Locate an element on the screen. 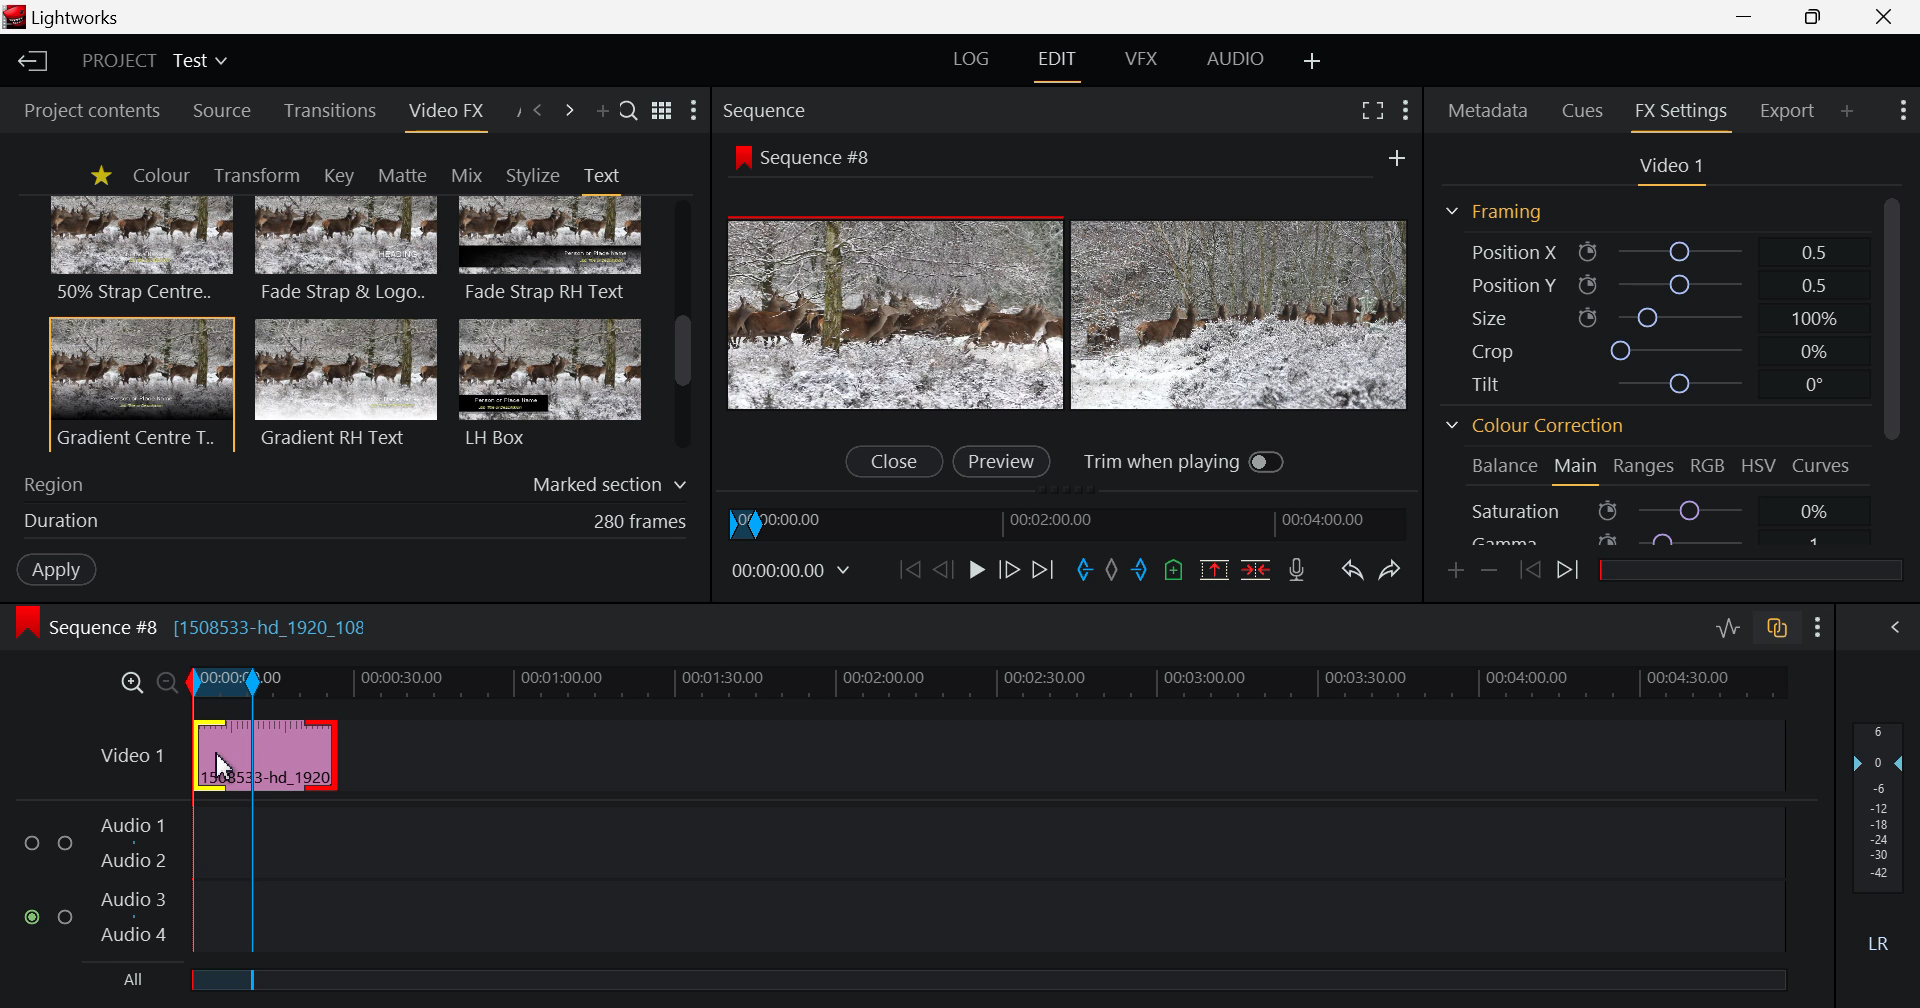  Position Y is located at coordinates (1654, 285).